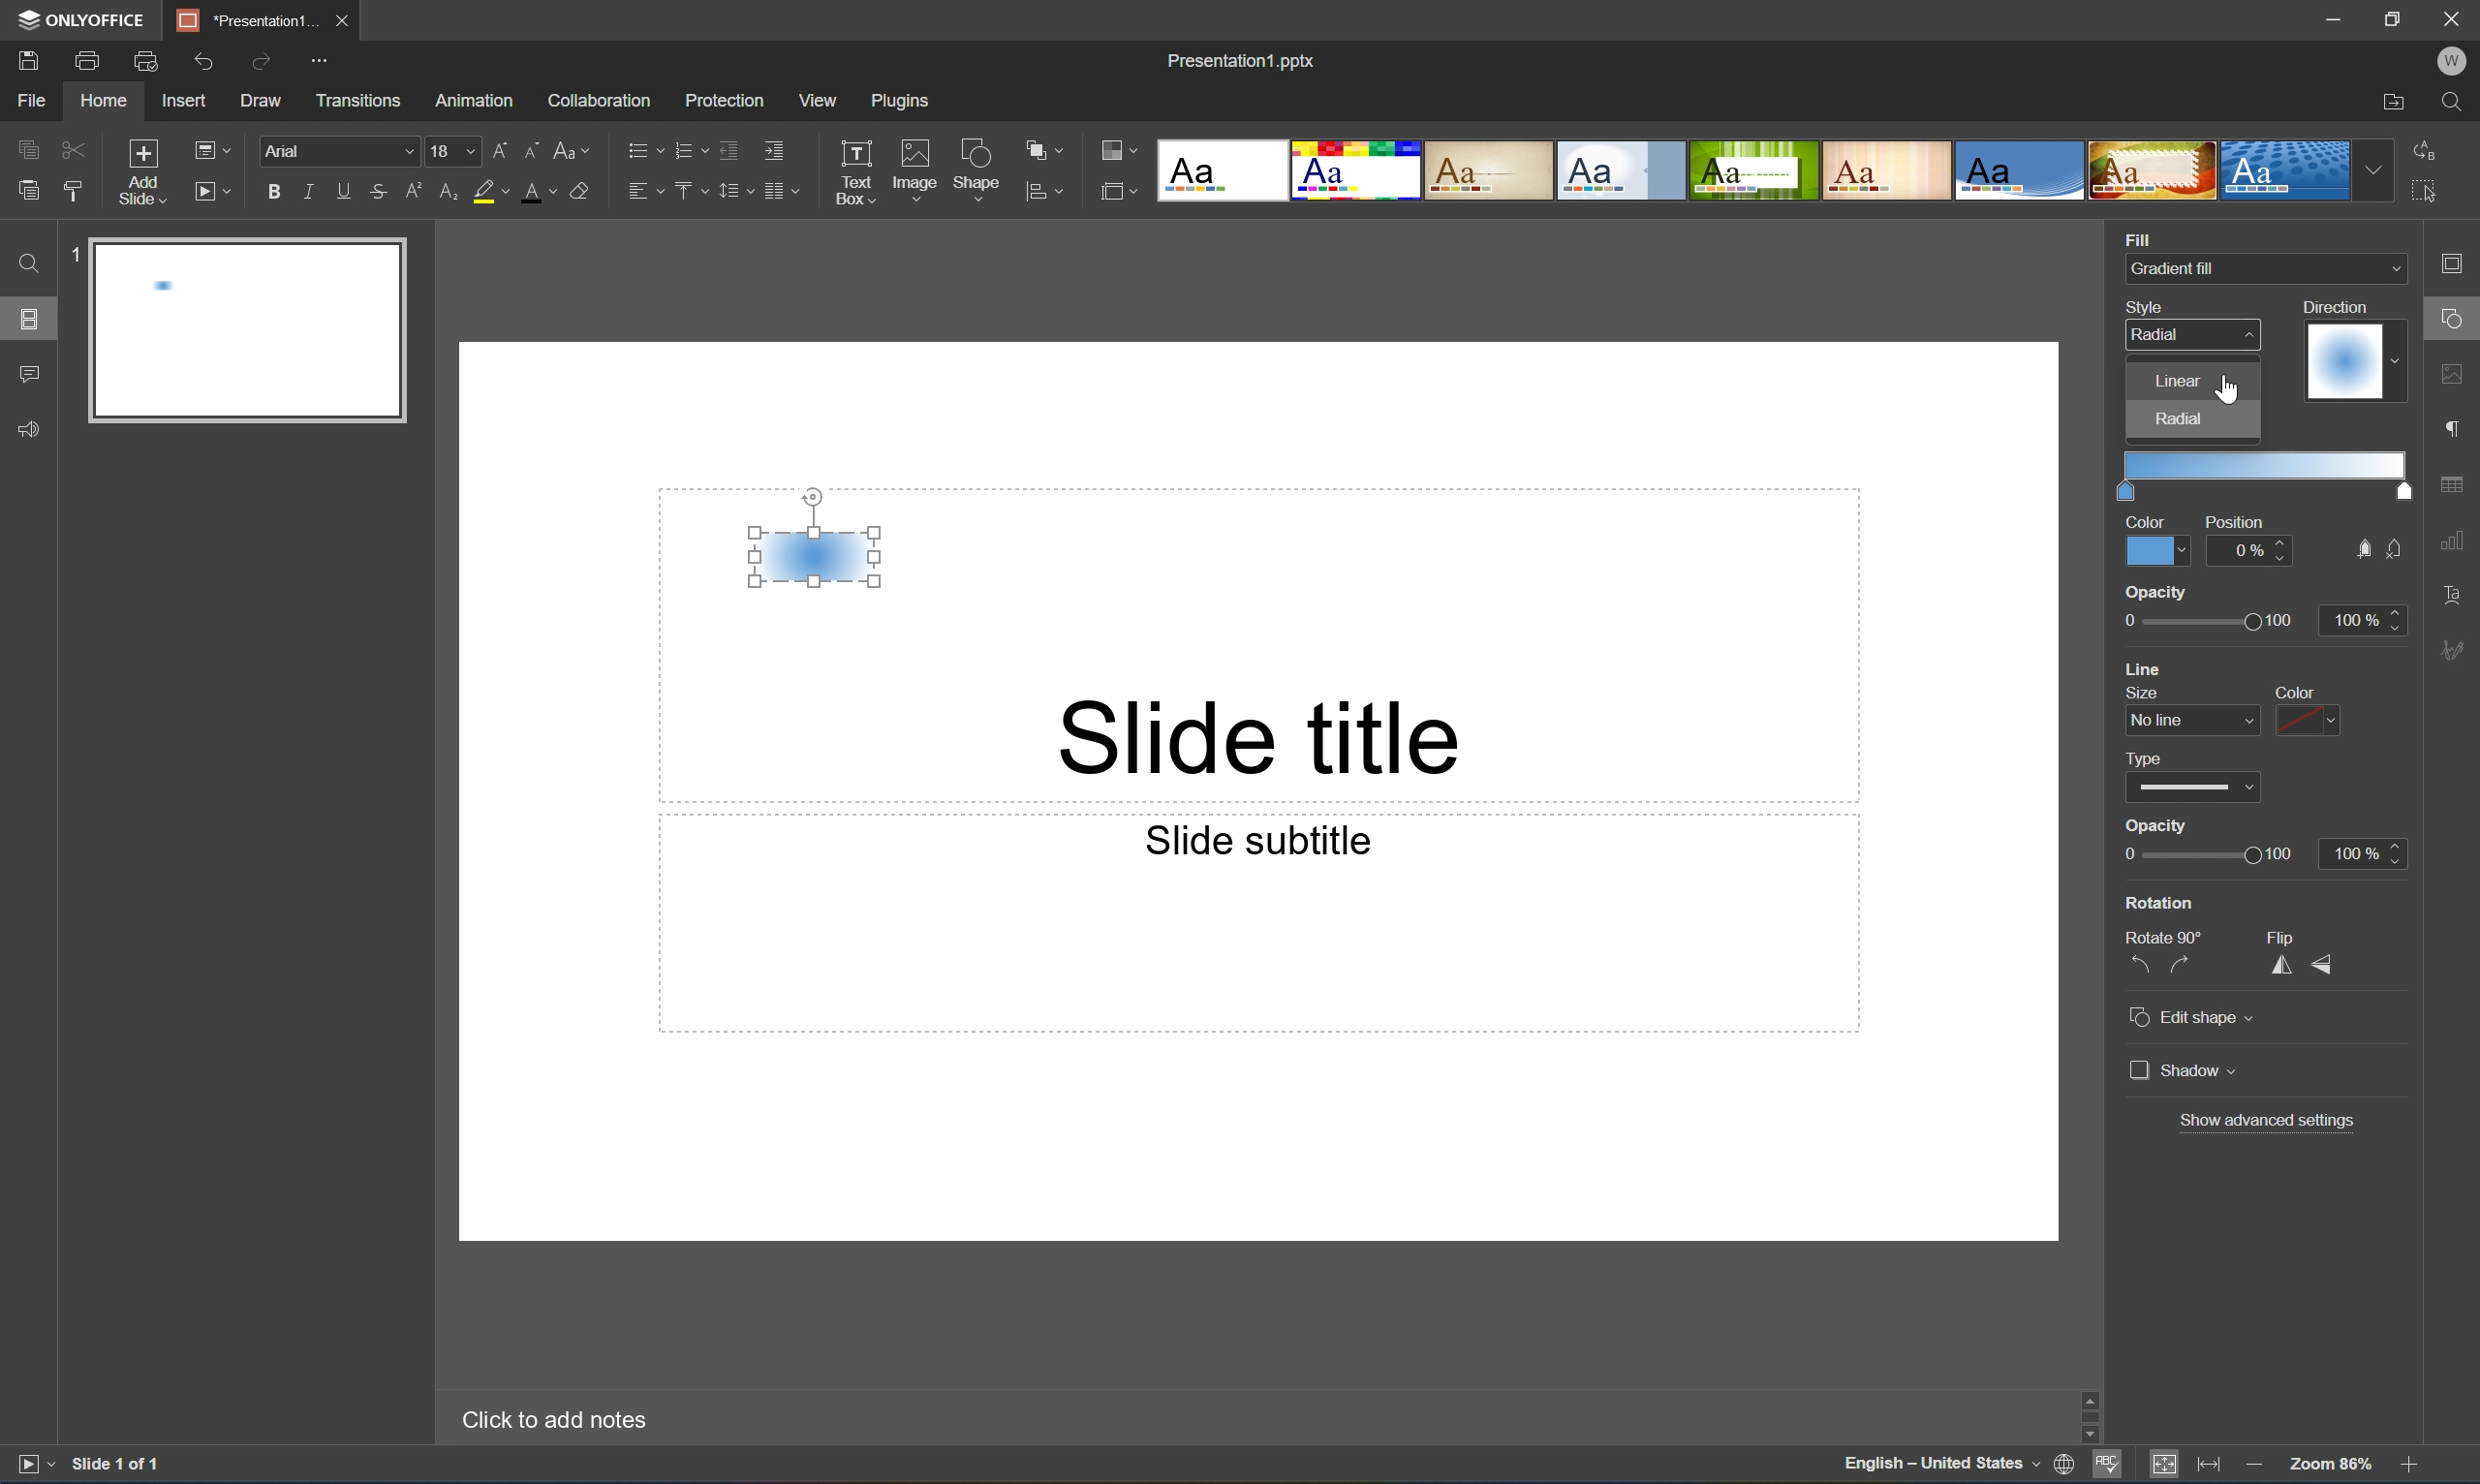 This screenshot has width=2480, height=1484. I want to click on Slider, so click(2205, 856).